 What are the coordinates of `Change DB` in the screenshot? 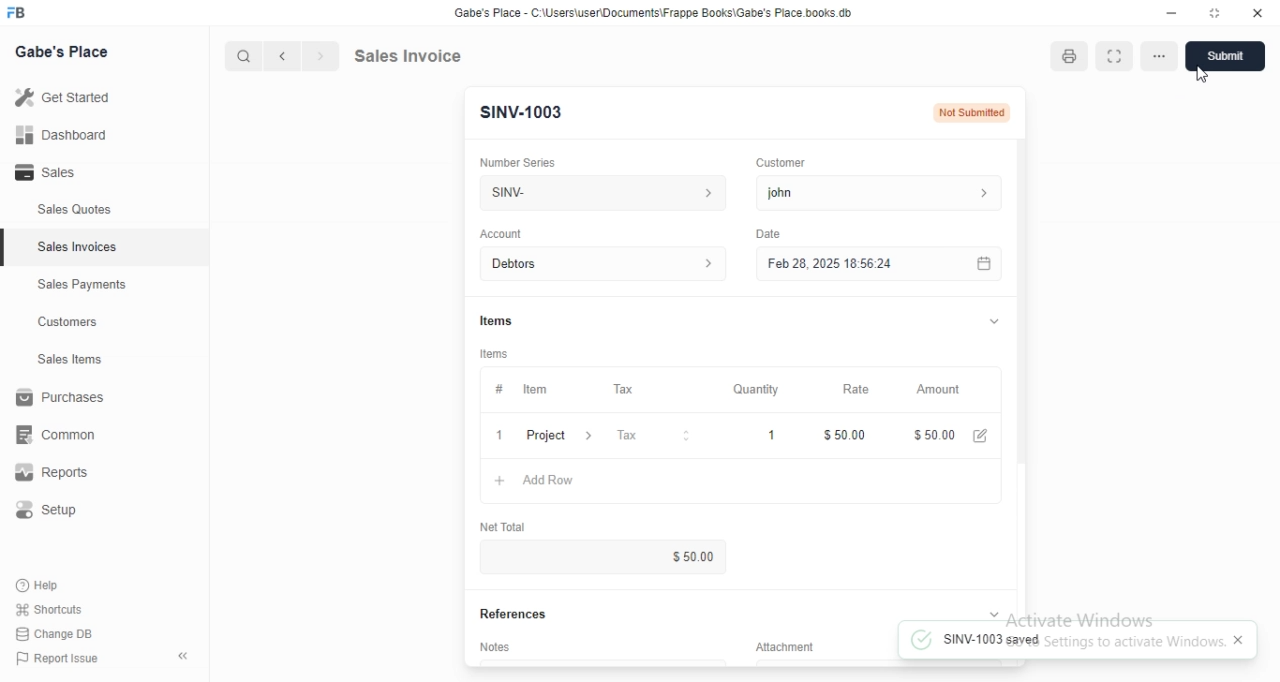 It's located at (58, 635).